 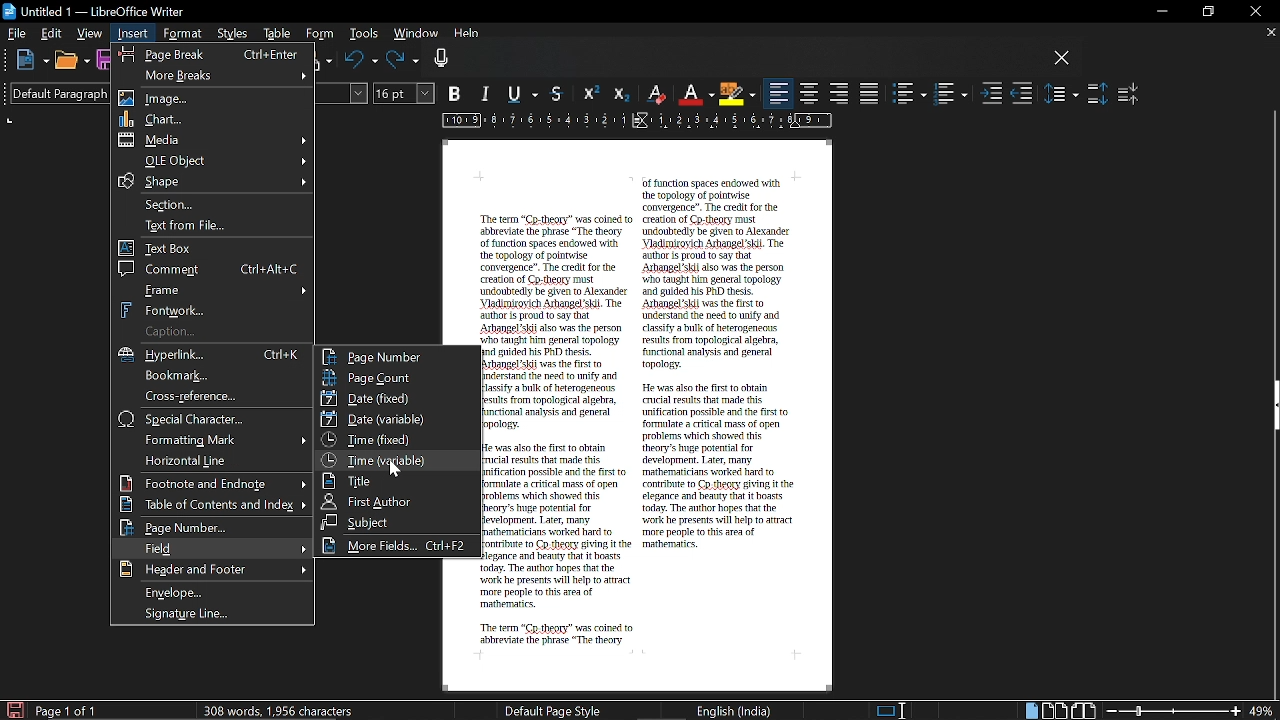 I want to click on Ersaser, so click(x=657, y=95).